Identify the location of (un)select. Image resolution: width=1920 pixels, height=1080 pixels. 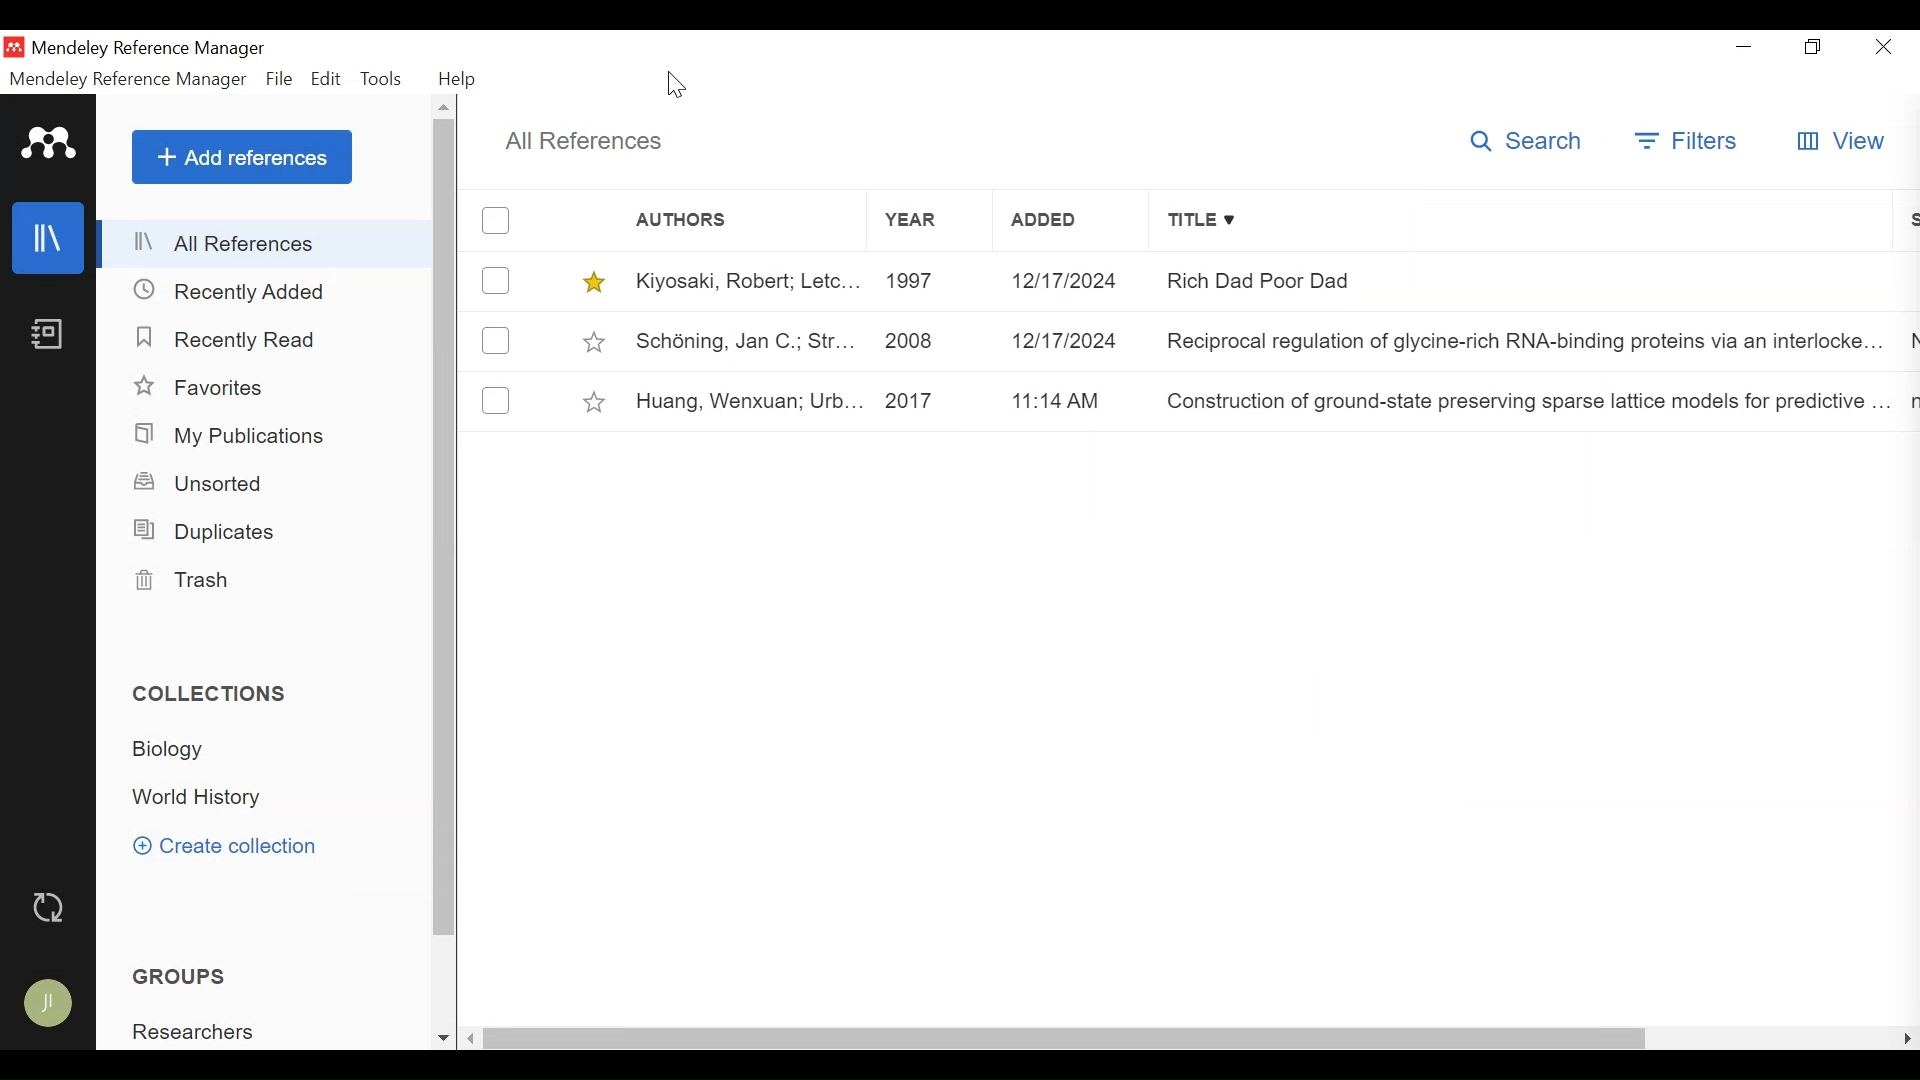
(493, 341).